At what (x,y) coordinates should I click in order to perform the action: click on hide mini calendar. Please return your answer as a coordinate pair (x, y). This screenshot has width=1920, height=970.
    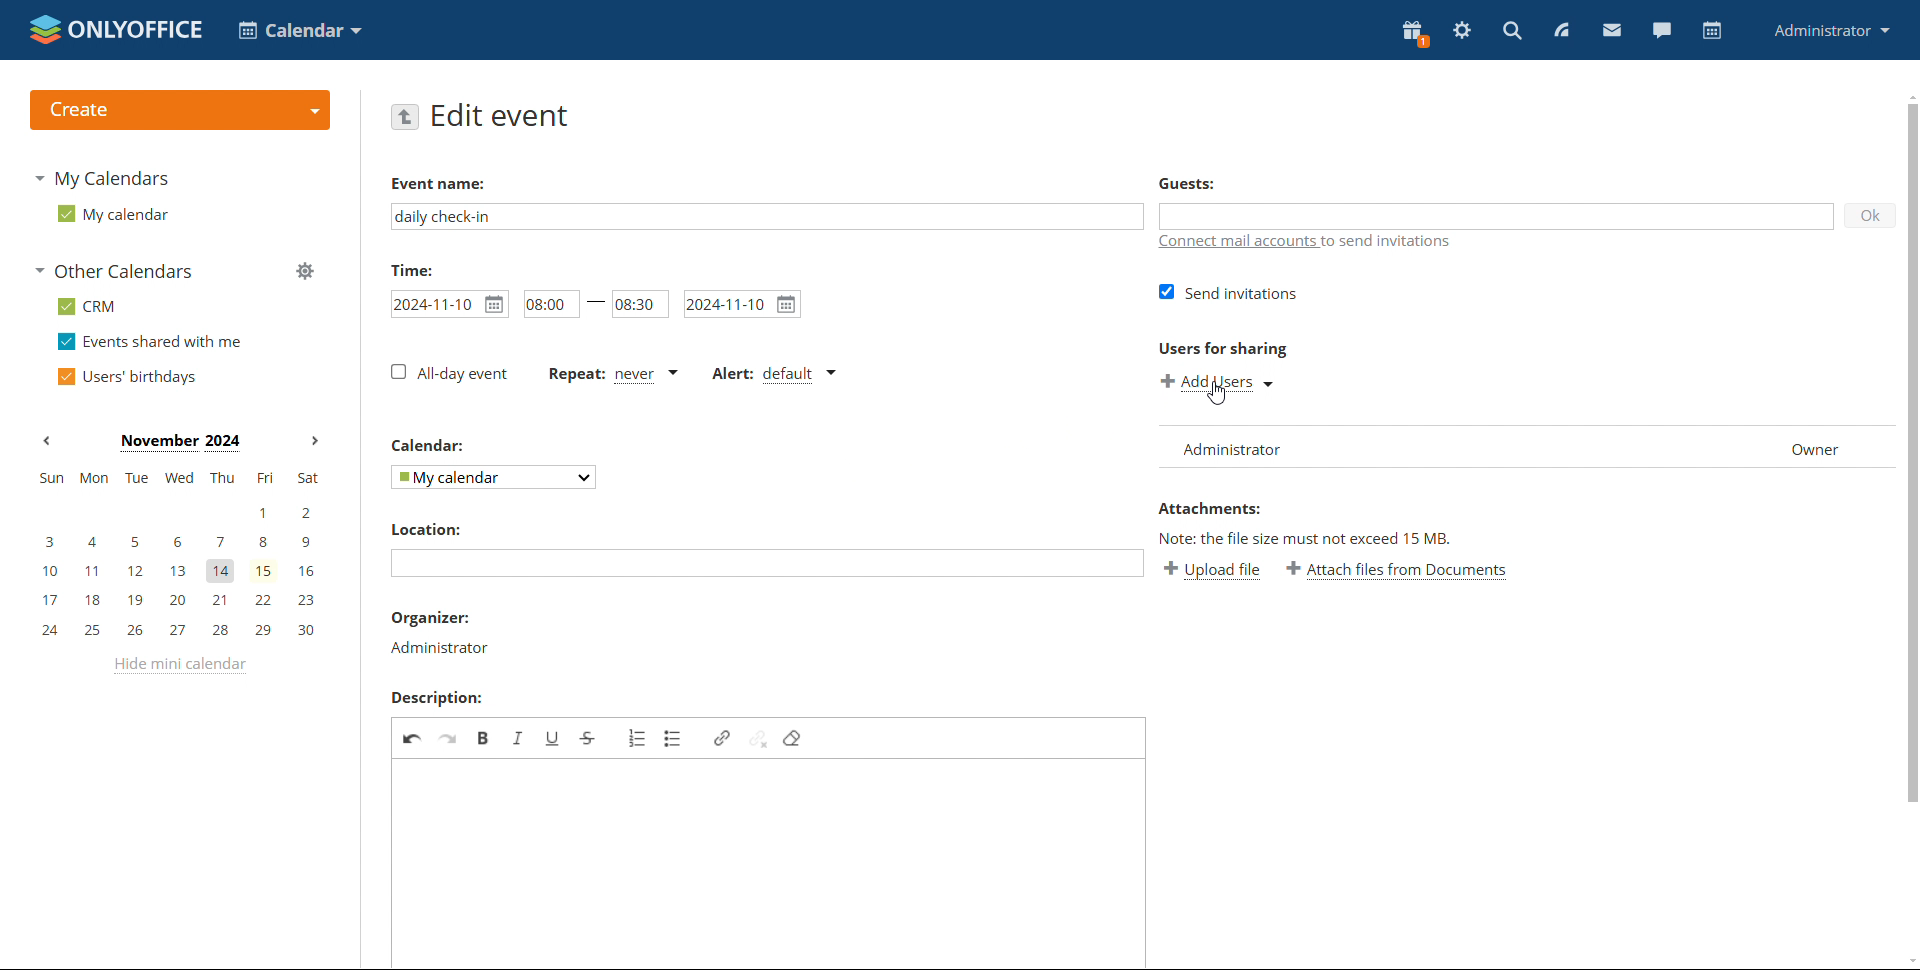
    Looking at the image, I should click on (177, 666).